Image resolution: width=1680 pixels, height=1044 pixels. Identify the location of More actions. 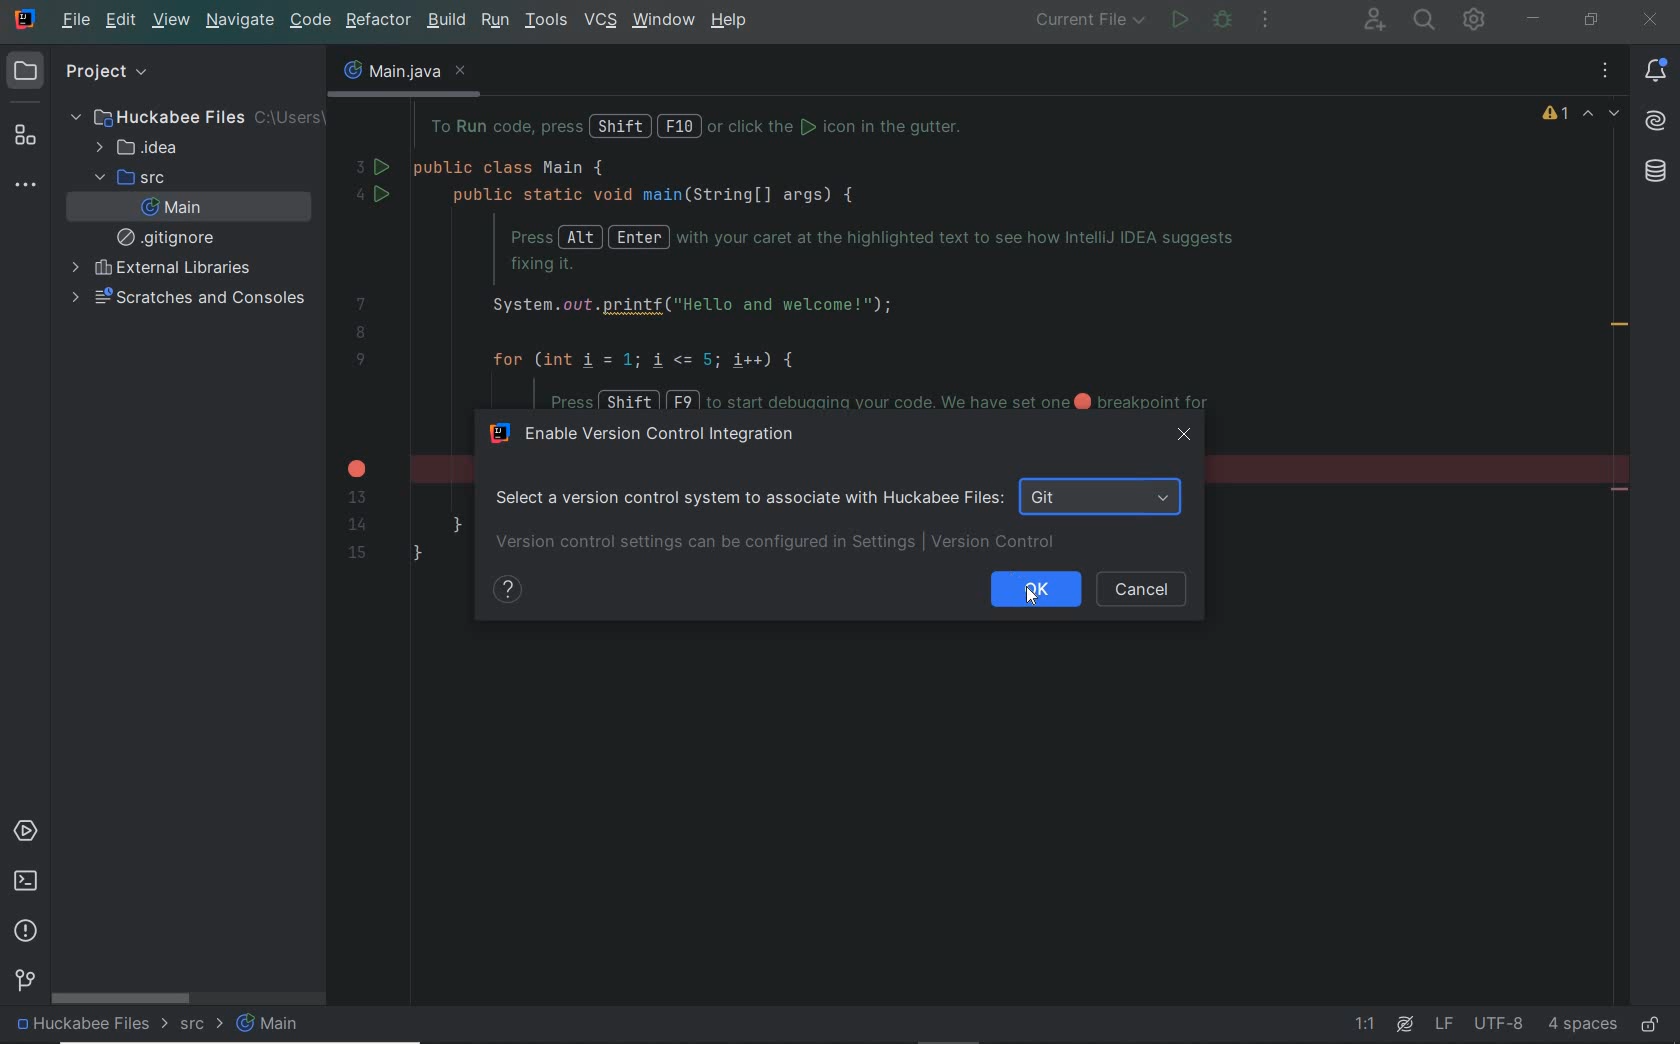
(1266, 23).